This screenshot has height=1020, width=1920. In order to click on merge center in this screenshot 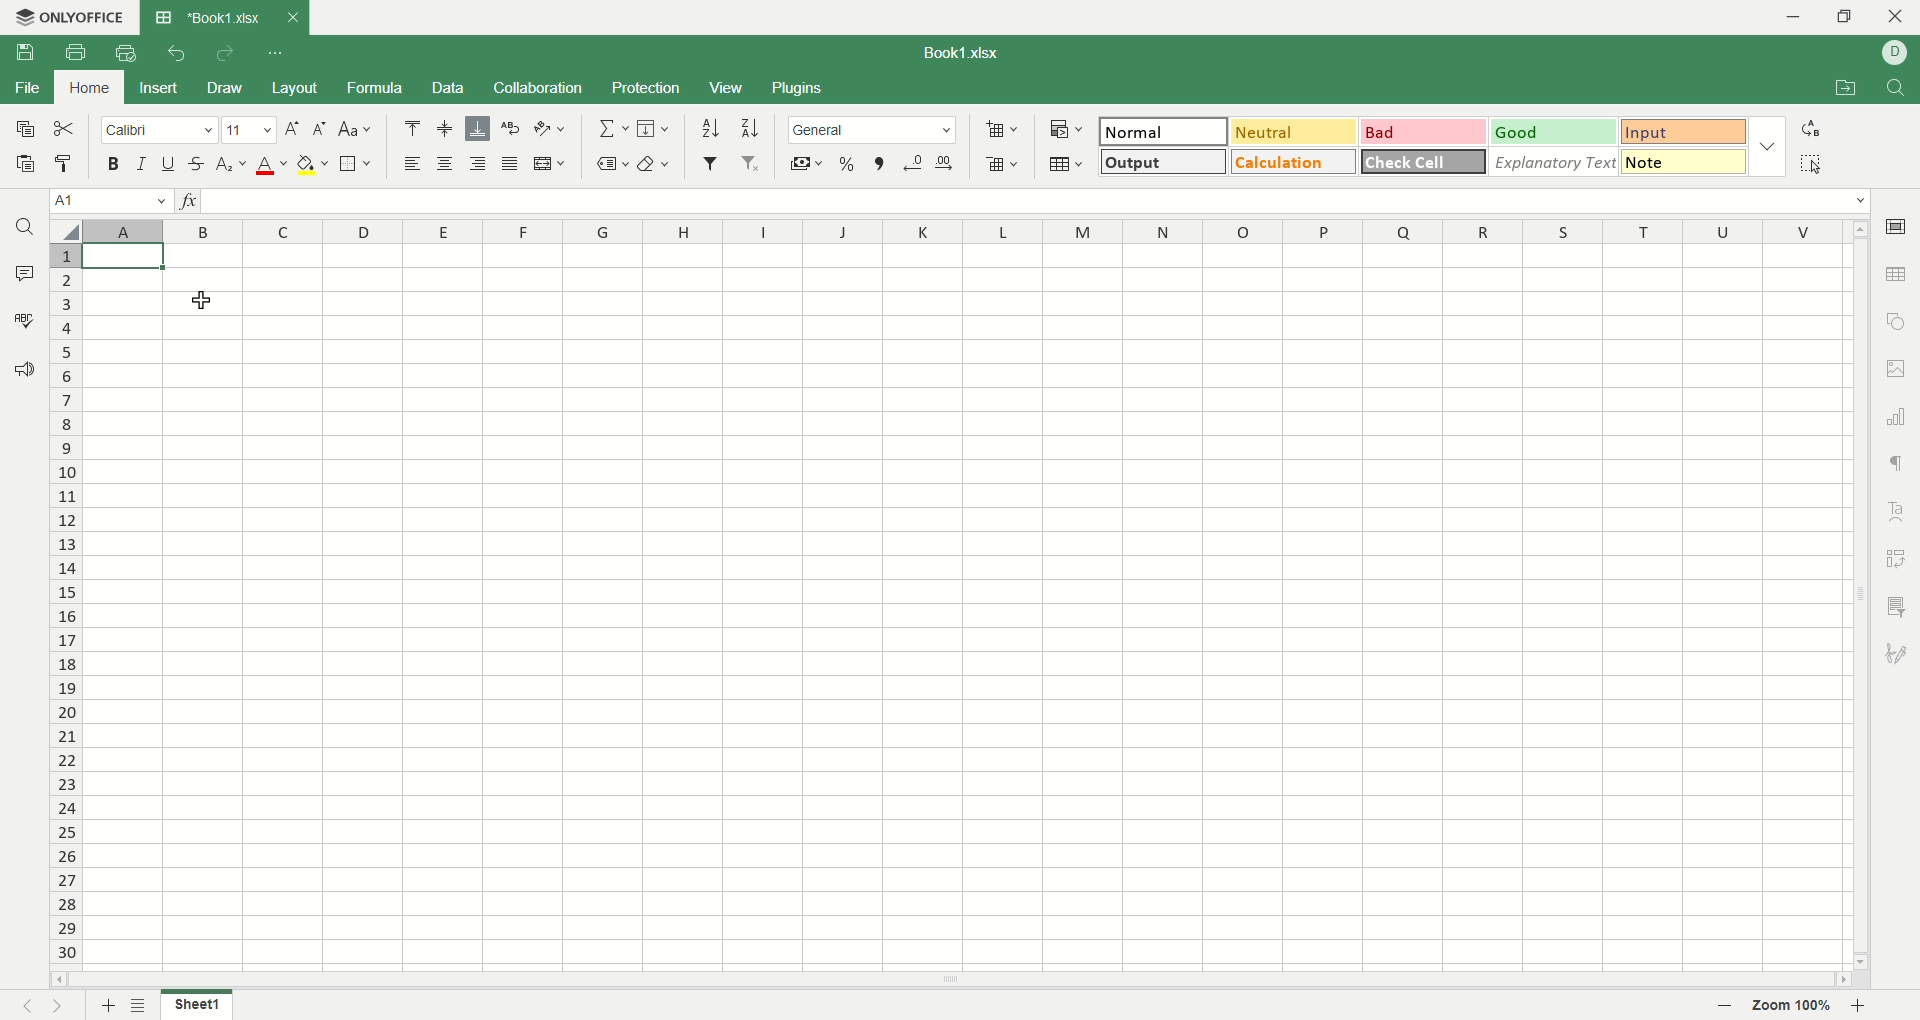, I will do `click(549, 163)`.